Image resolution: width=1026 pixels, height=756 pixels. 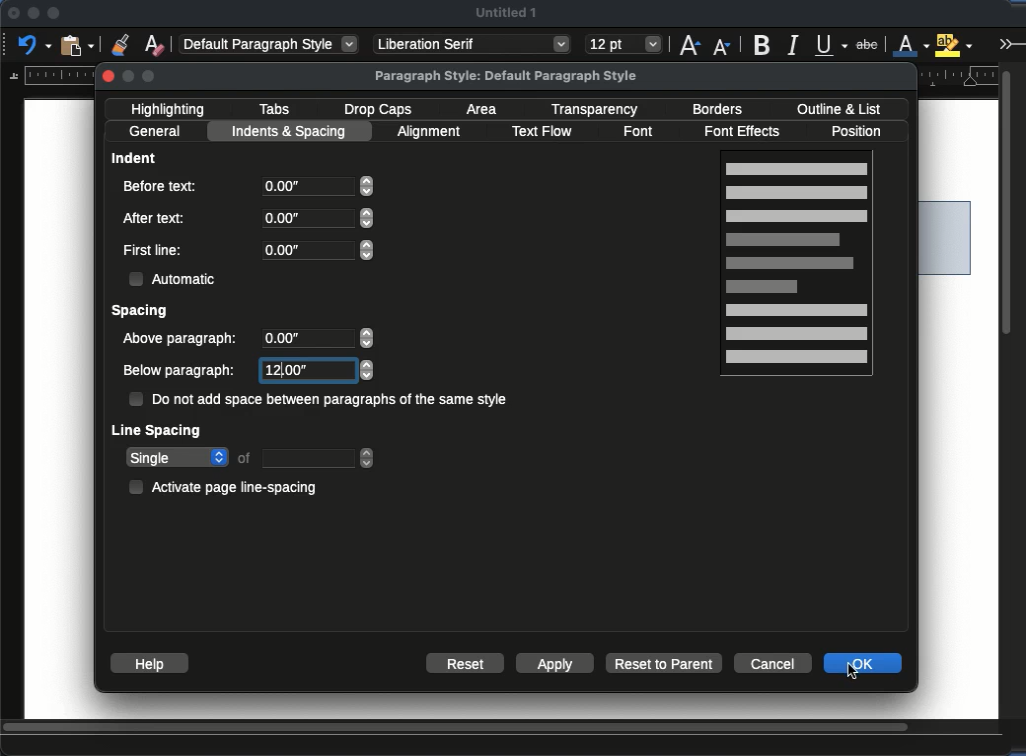 I want to click on apply , so click(x=555, y=663).